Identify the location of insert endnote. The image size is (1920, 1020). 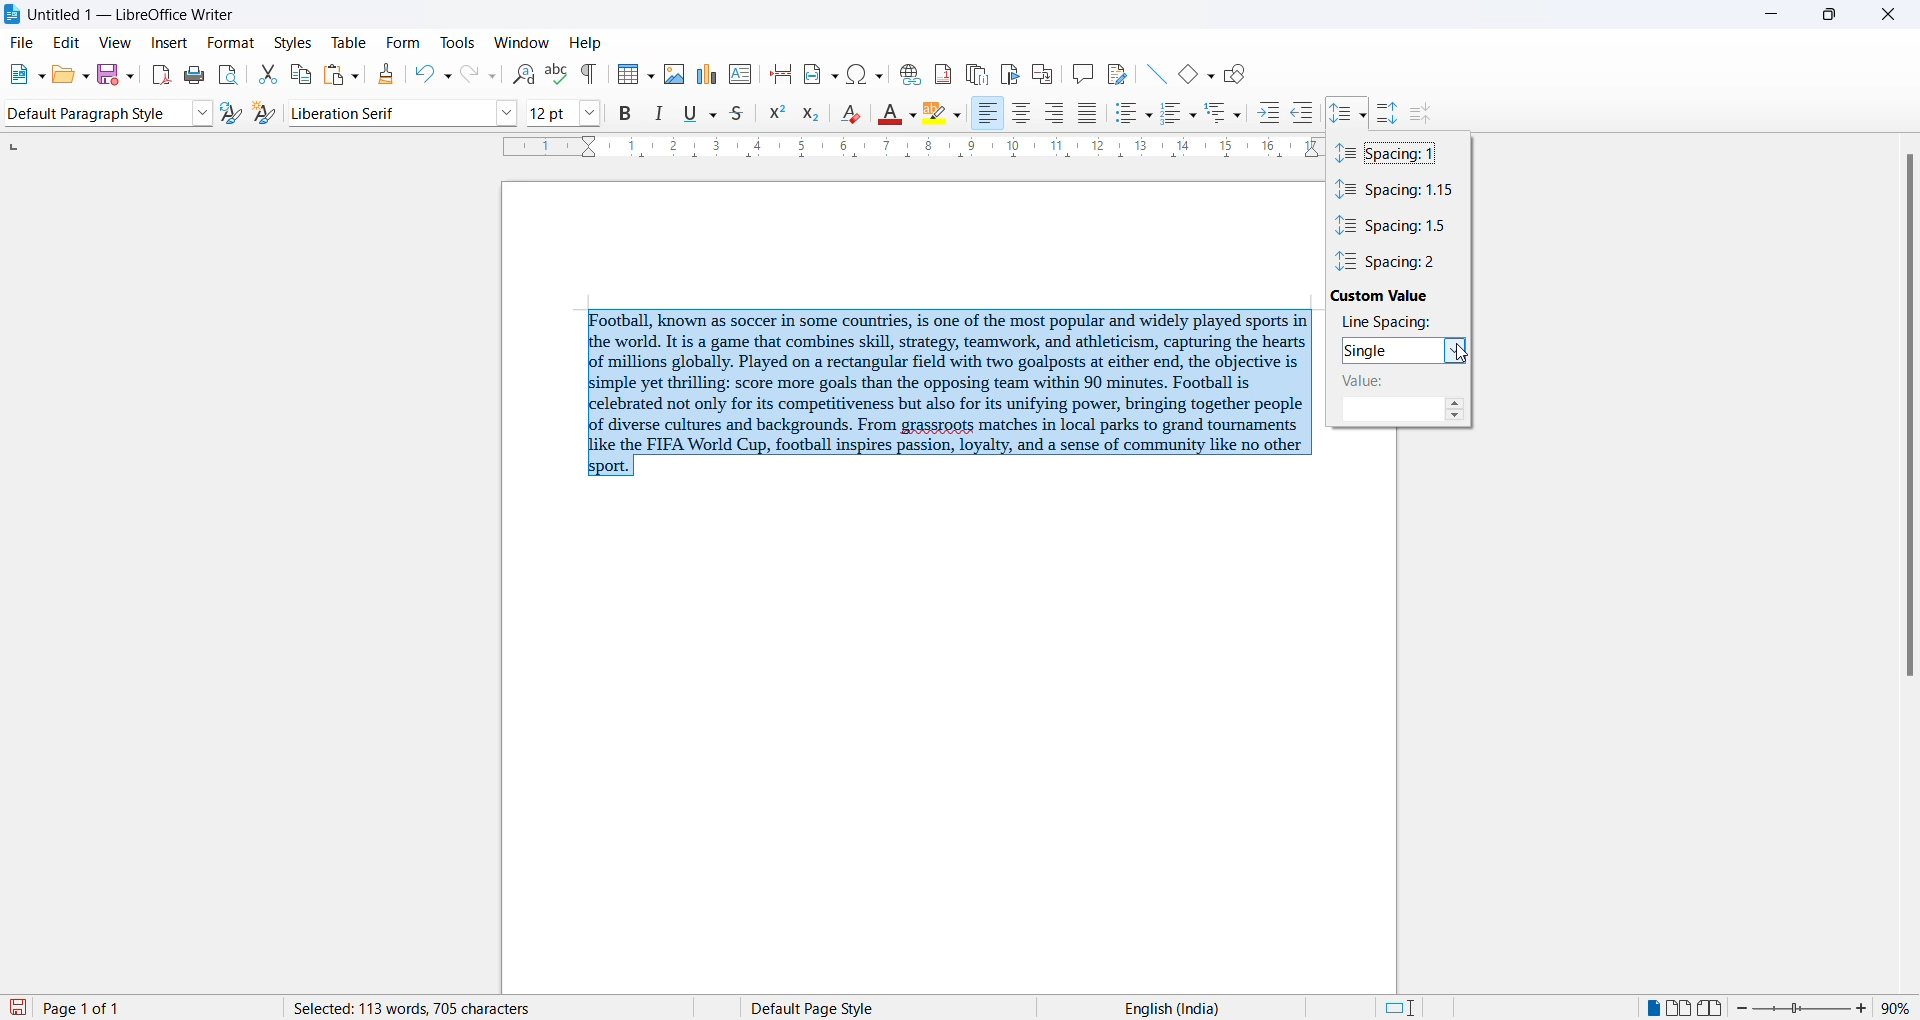
(977, 71).